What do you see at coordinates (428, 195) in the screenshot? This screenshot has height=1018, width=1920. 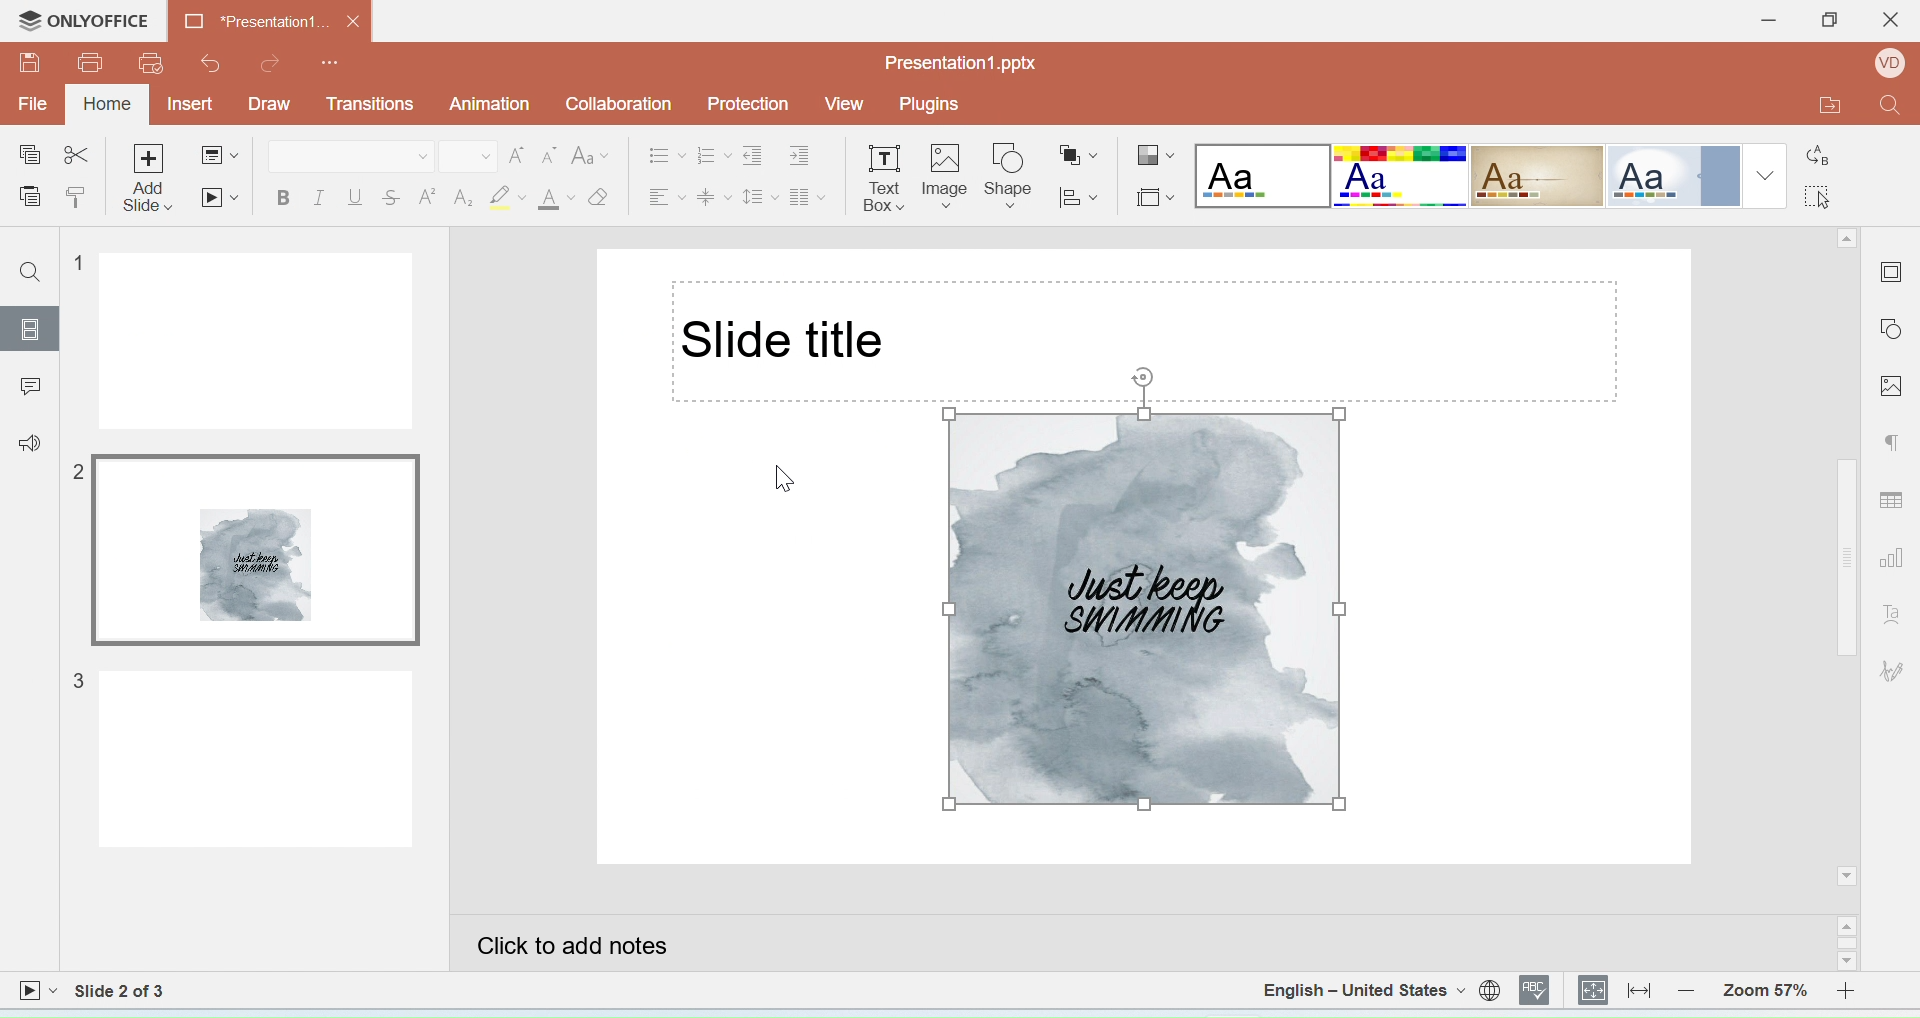 I see `Superscript` at bounding box center [428, 195].